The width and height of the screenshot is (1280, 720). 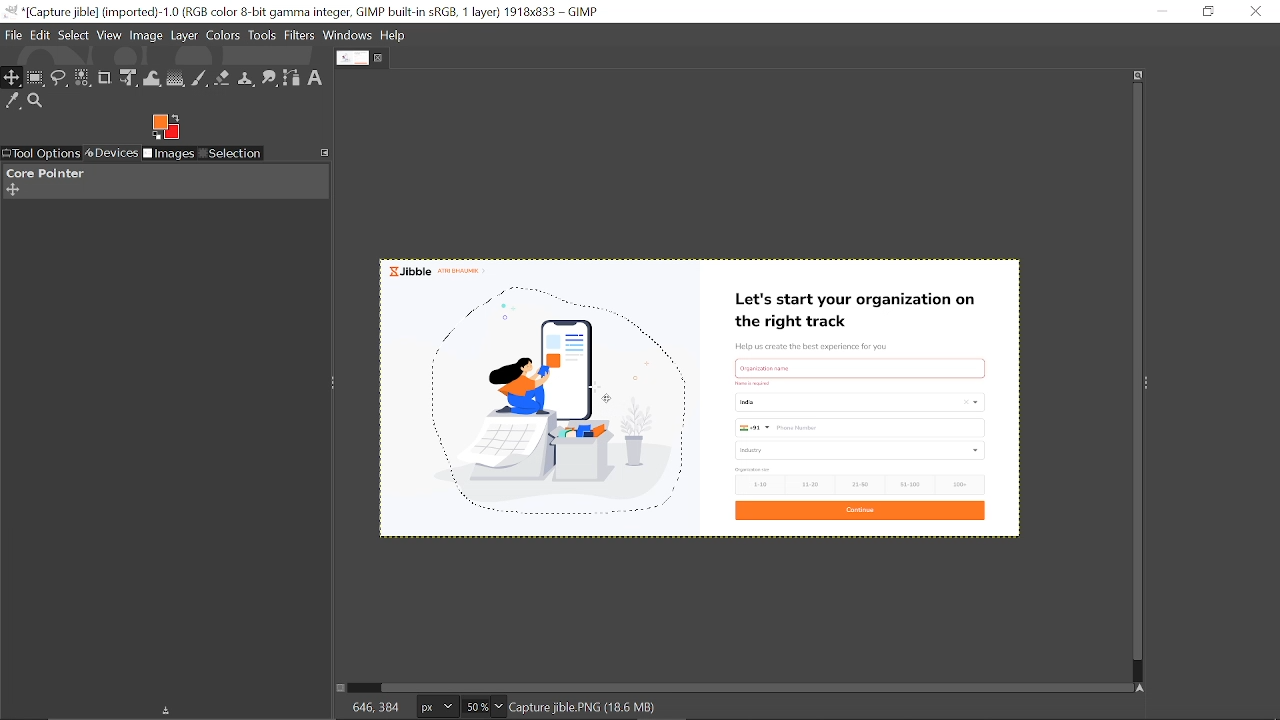 I want to click on Current tab, so click(x=353, y=57).